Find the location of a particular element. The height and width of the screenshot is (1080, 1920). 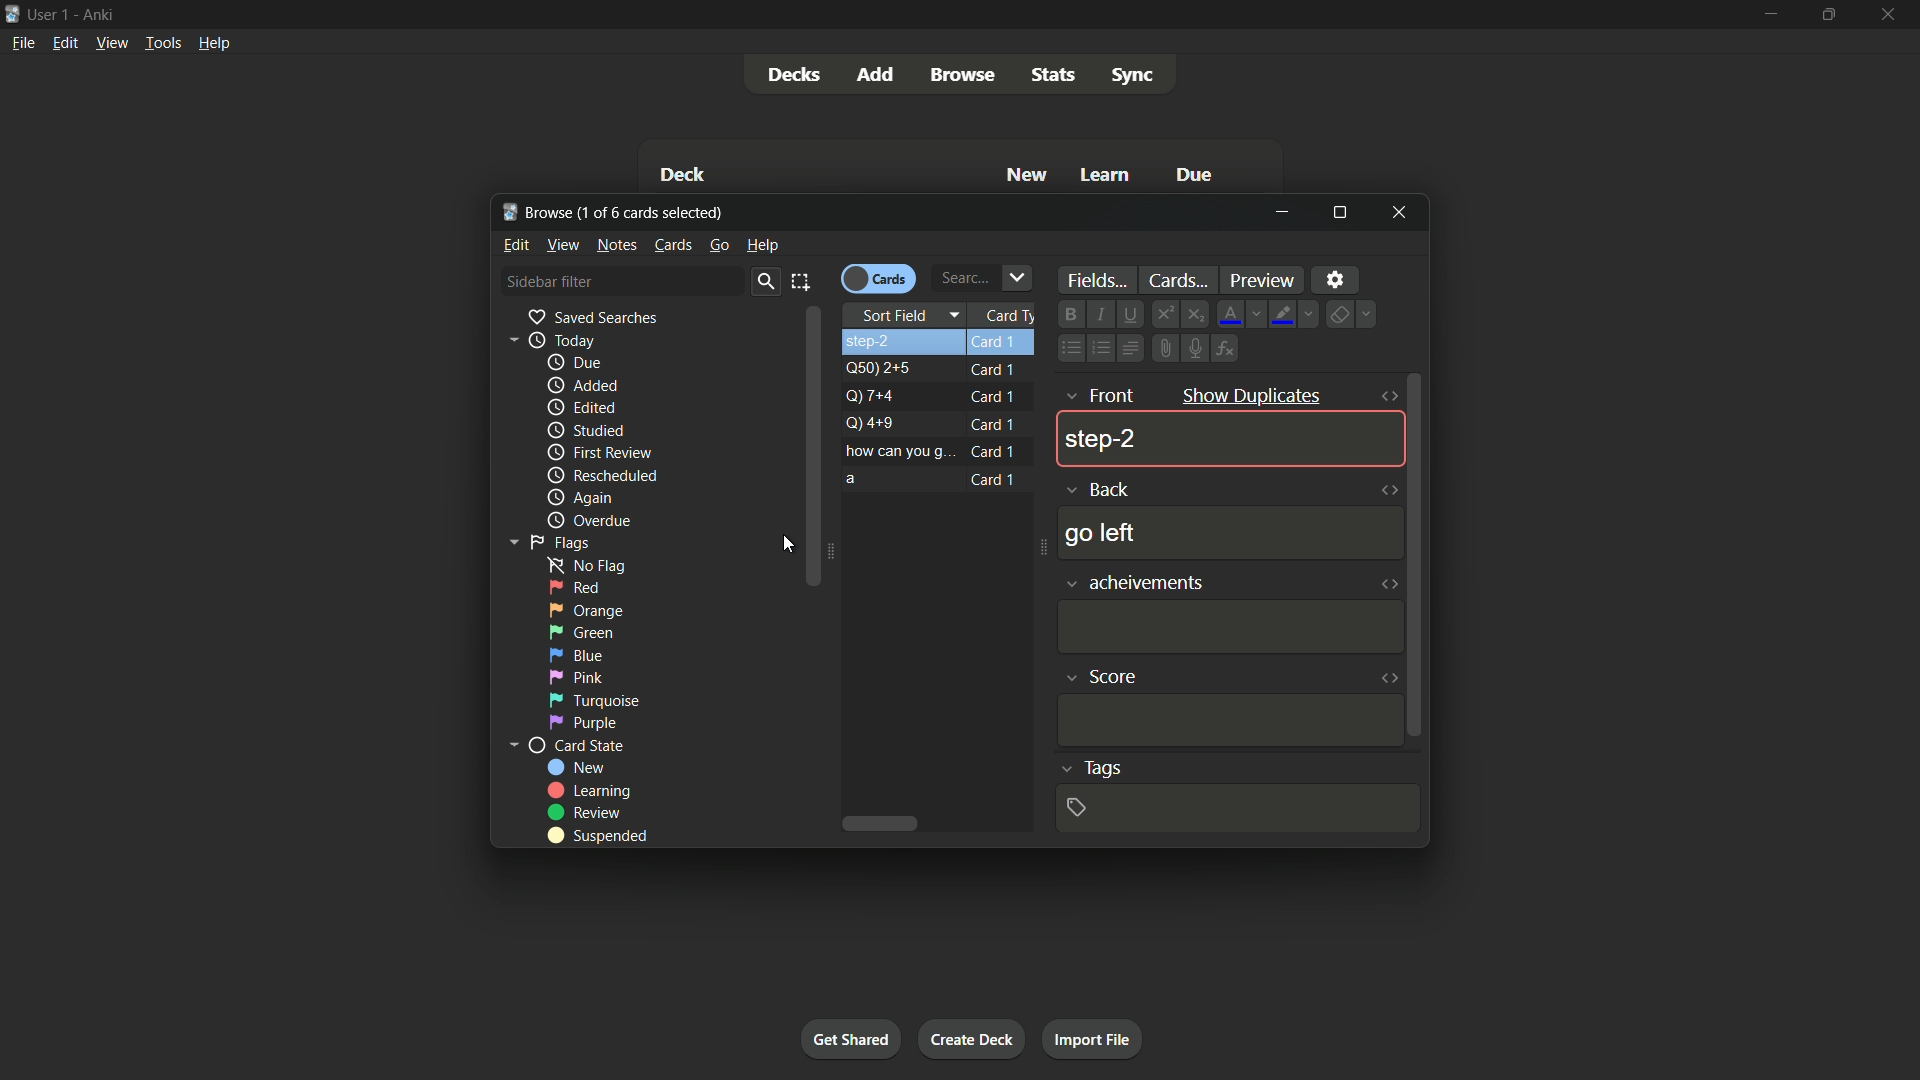

Preview is located at coordinates (1265, 280).